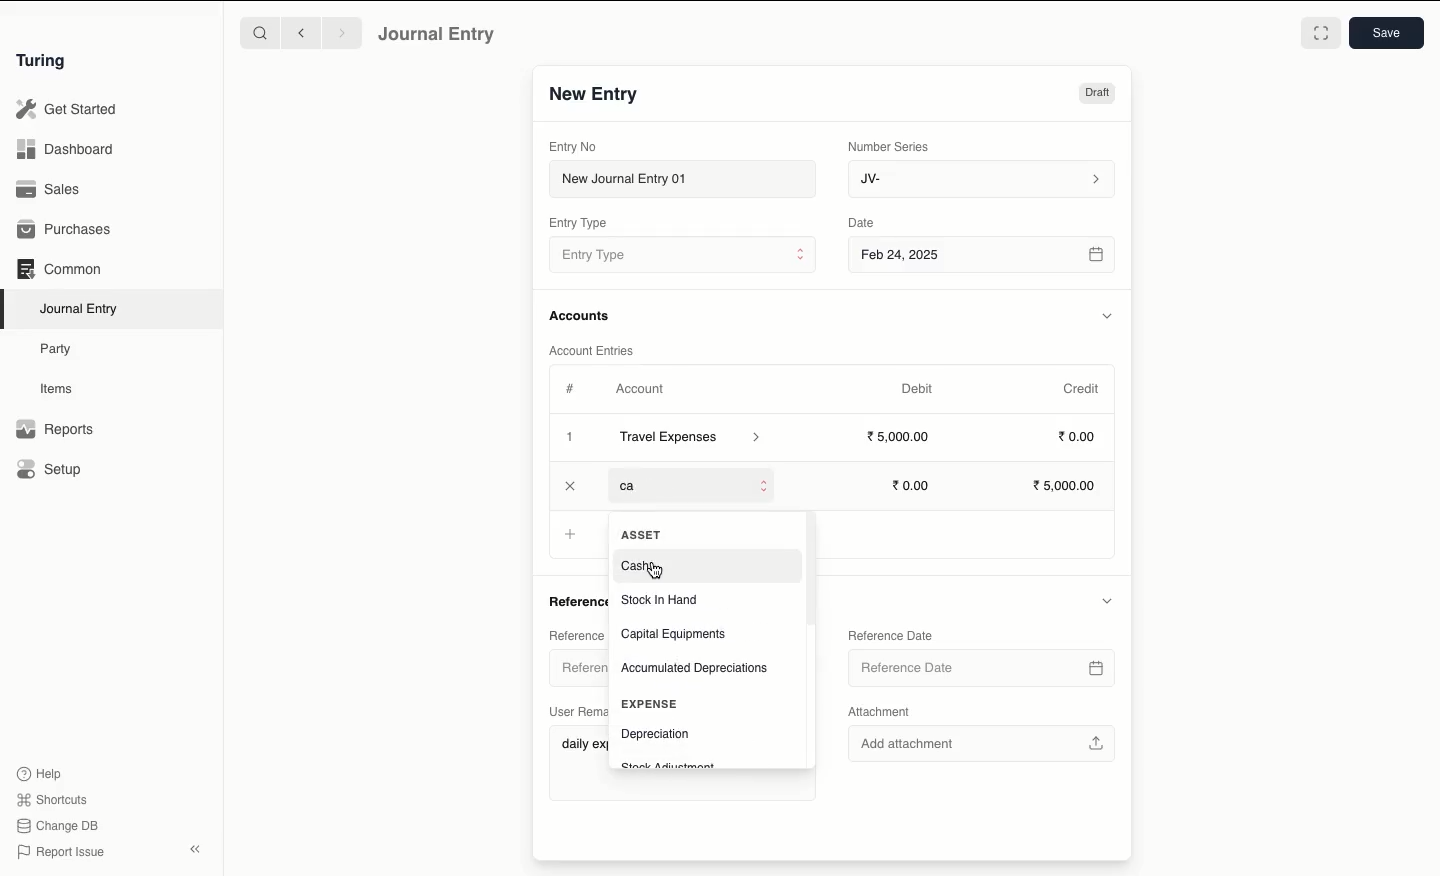 The image size is (1440, 876). Describe the element at coordinates (658, 573) in the screenshot. I see `cursor` at that location.